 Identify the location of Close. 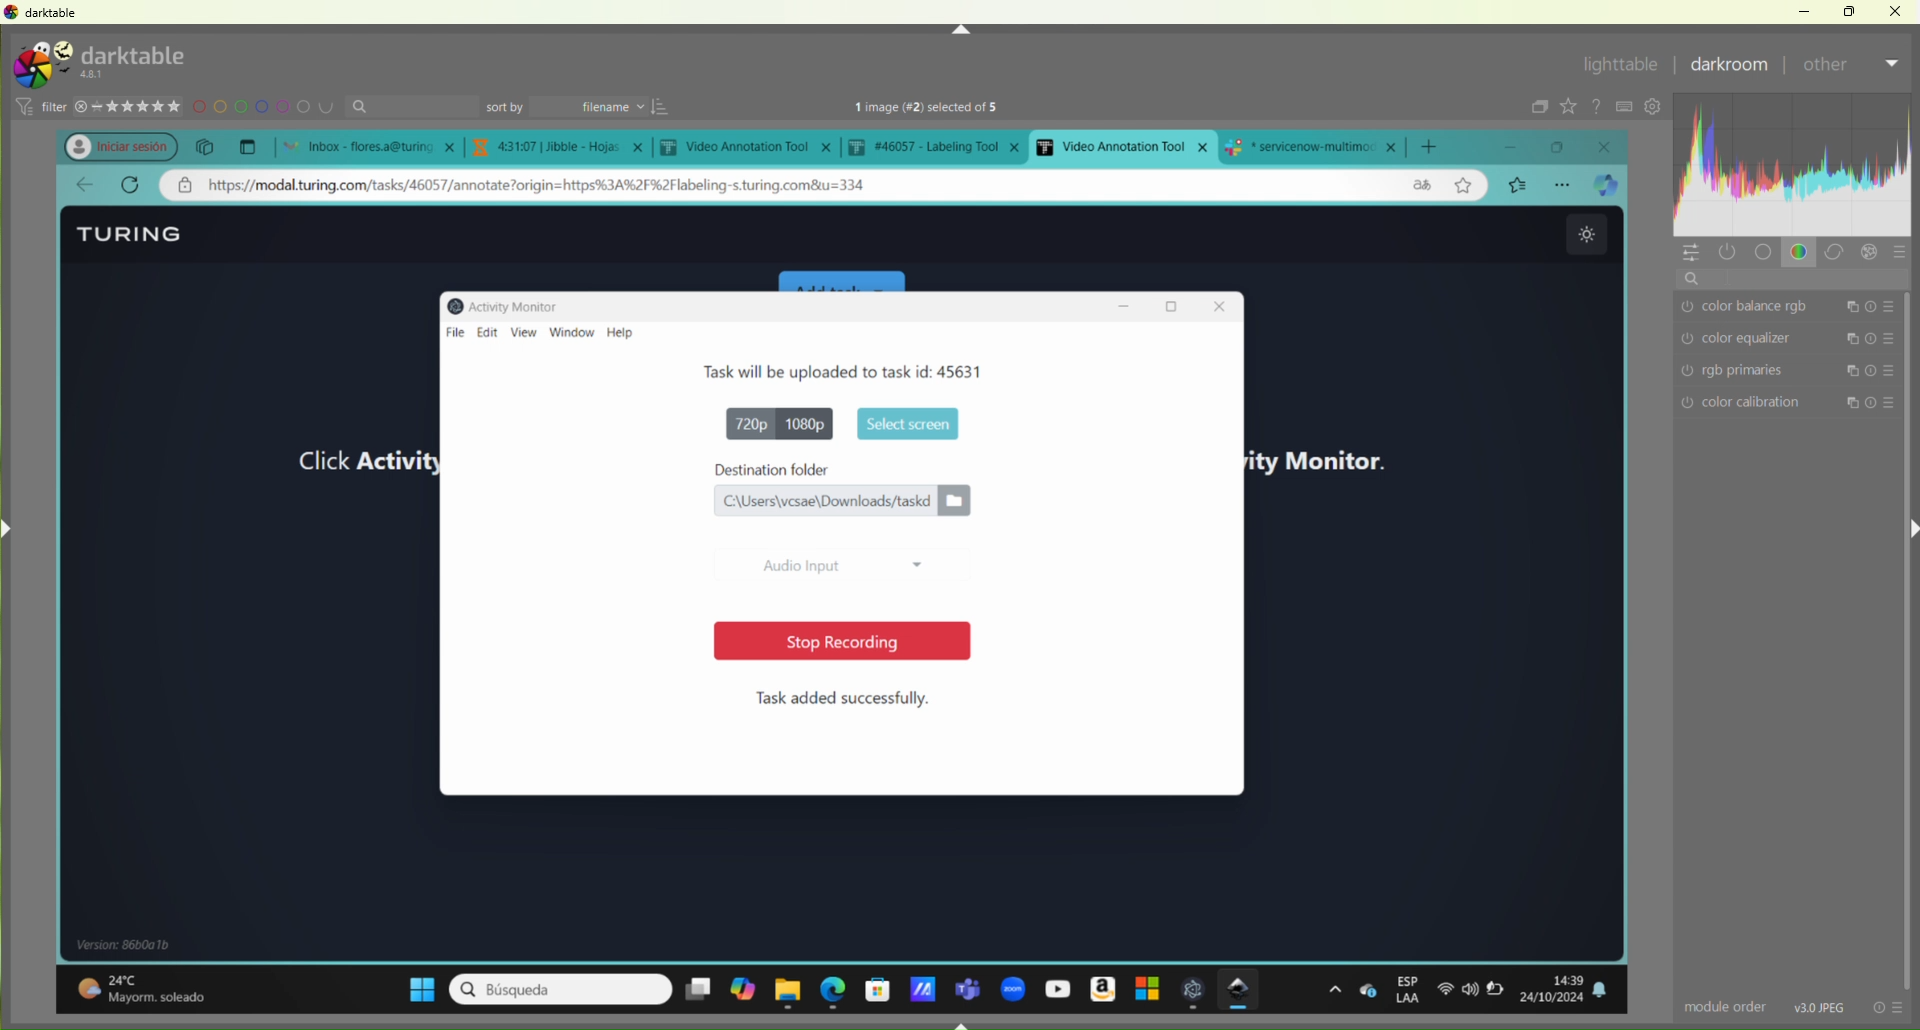
(1894, 11).